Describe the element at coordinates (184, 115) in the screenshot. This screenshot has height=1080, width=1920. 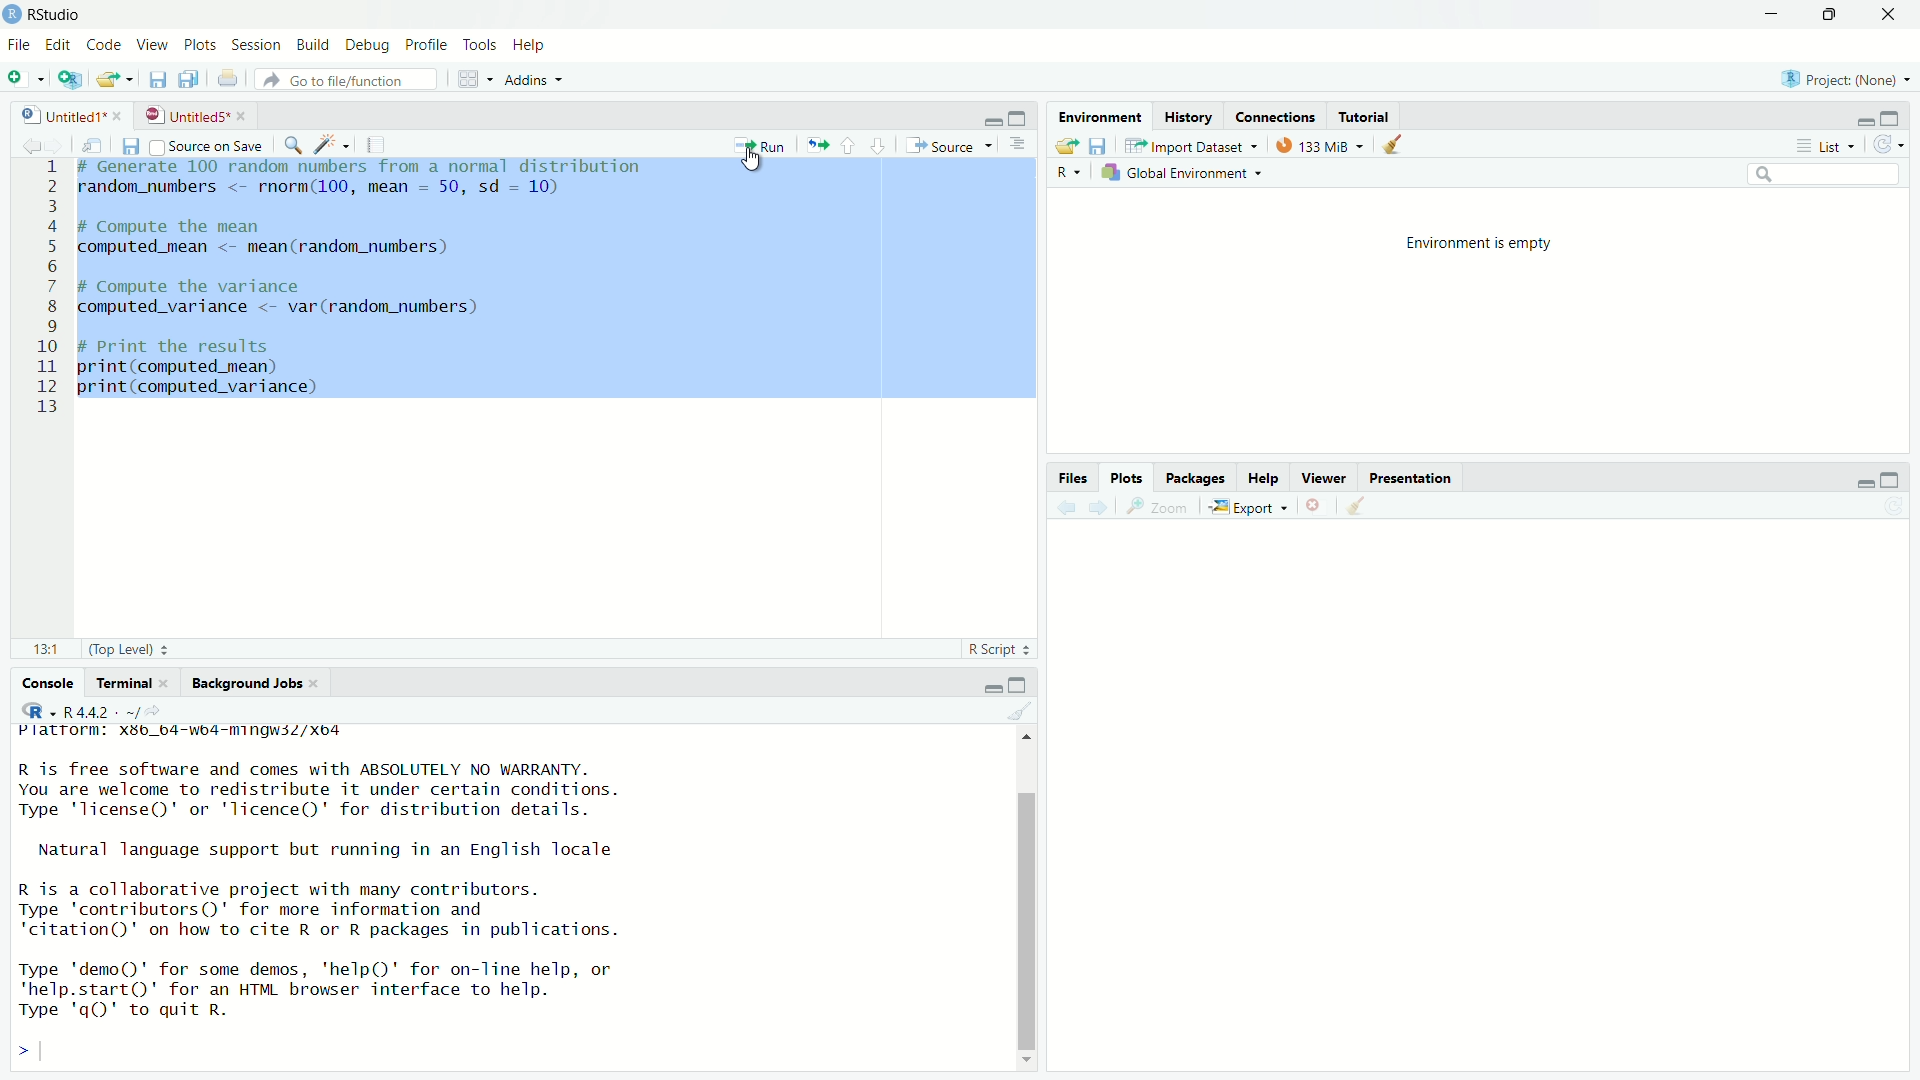
I see `untitled5` at that location.